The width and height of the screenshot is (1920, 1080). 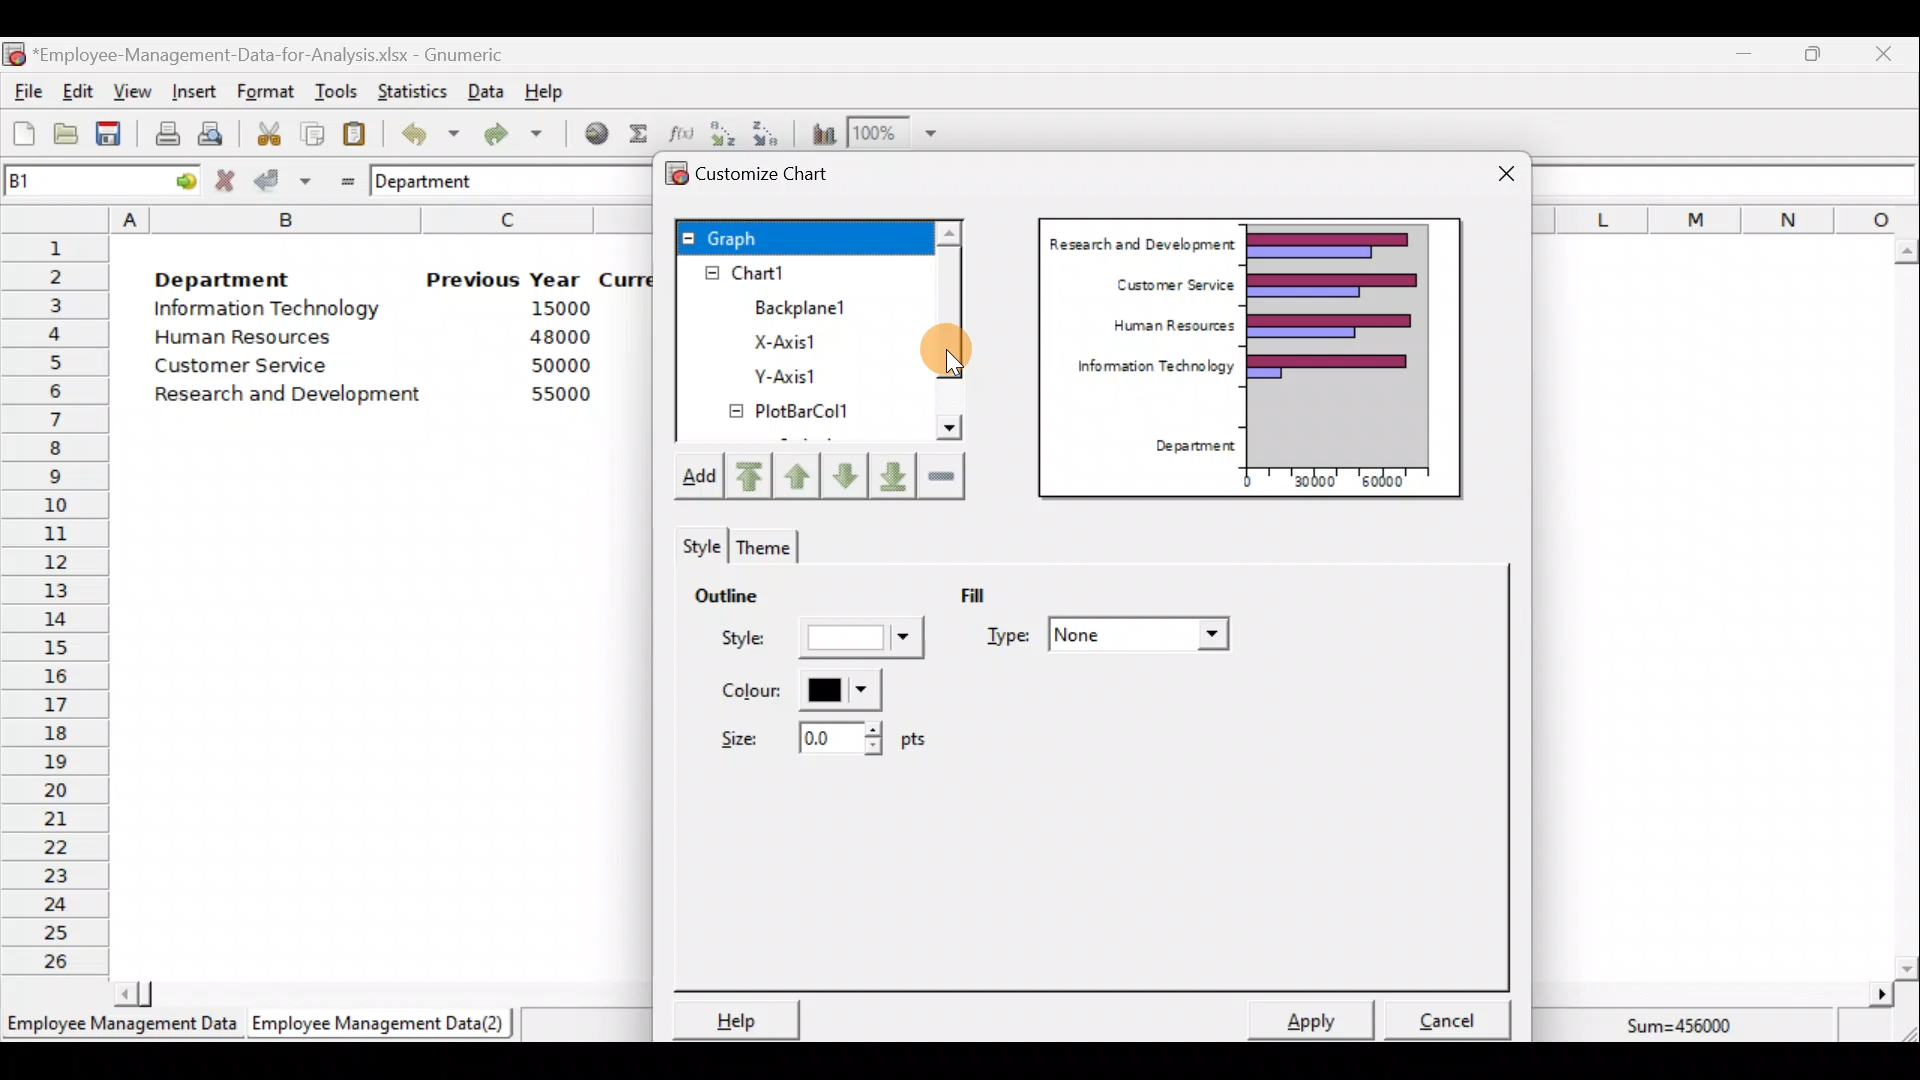 I want to click on 30000, so click(x=1313, y=479).